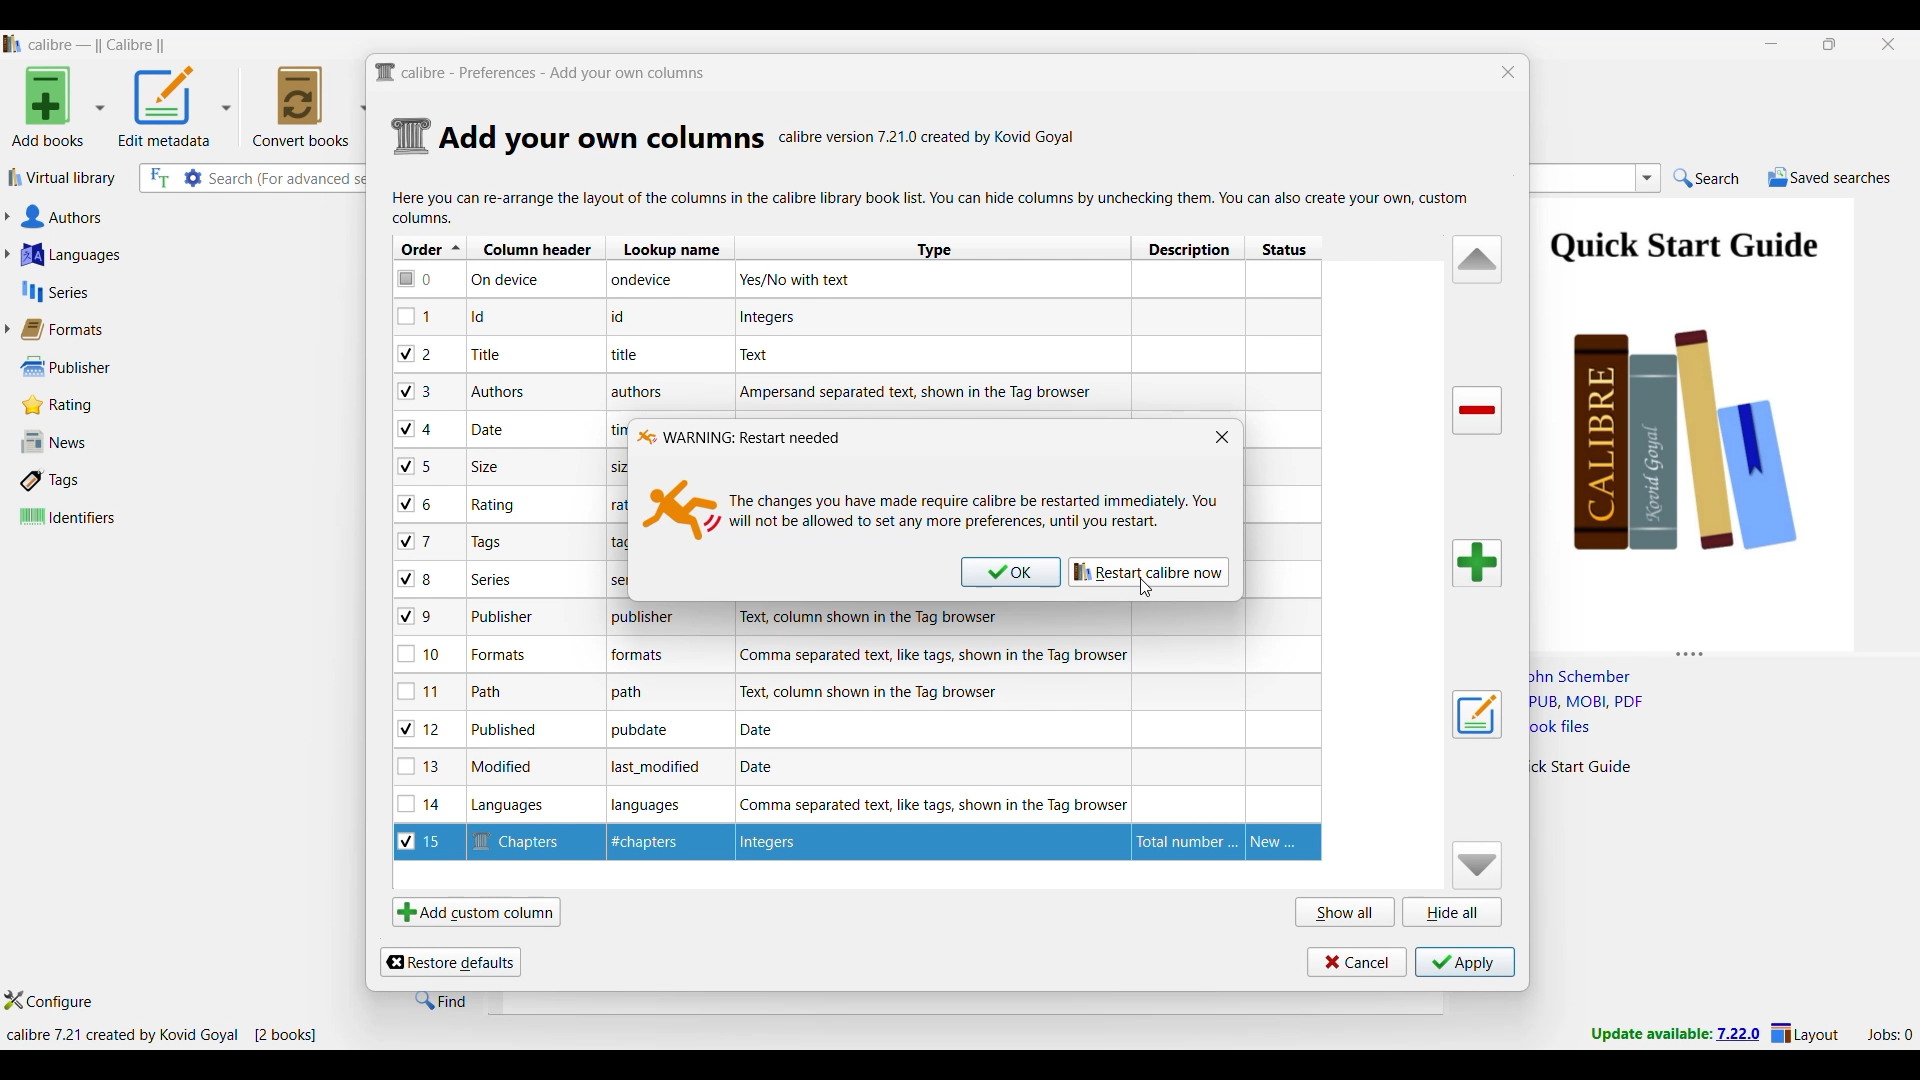  Describe the element at coordinates (1718, 417) in the screenshot. I see `Book preview` at that location.